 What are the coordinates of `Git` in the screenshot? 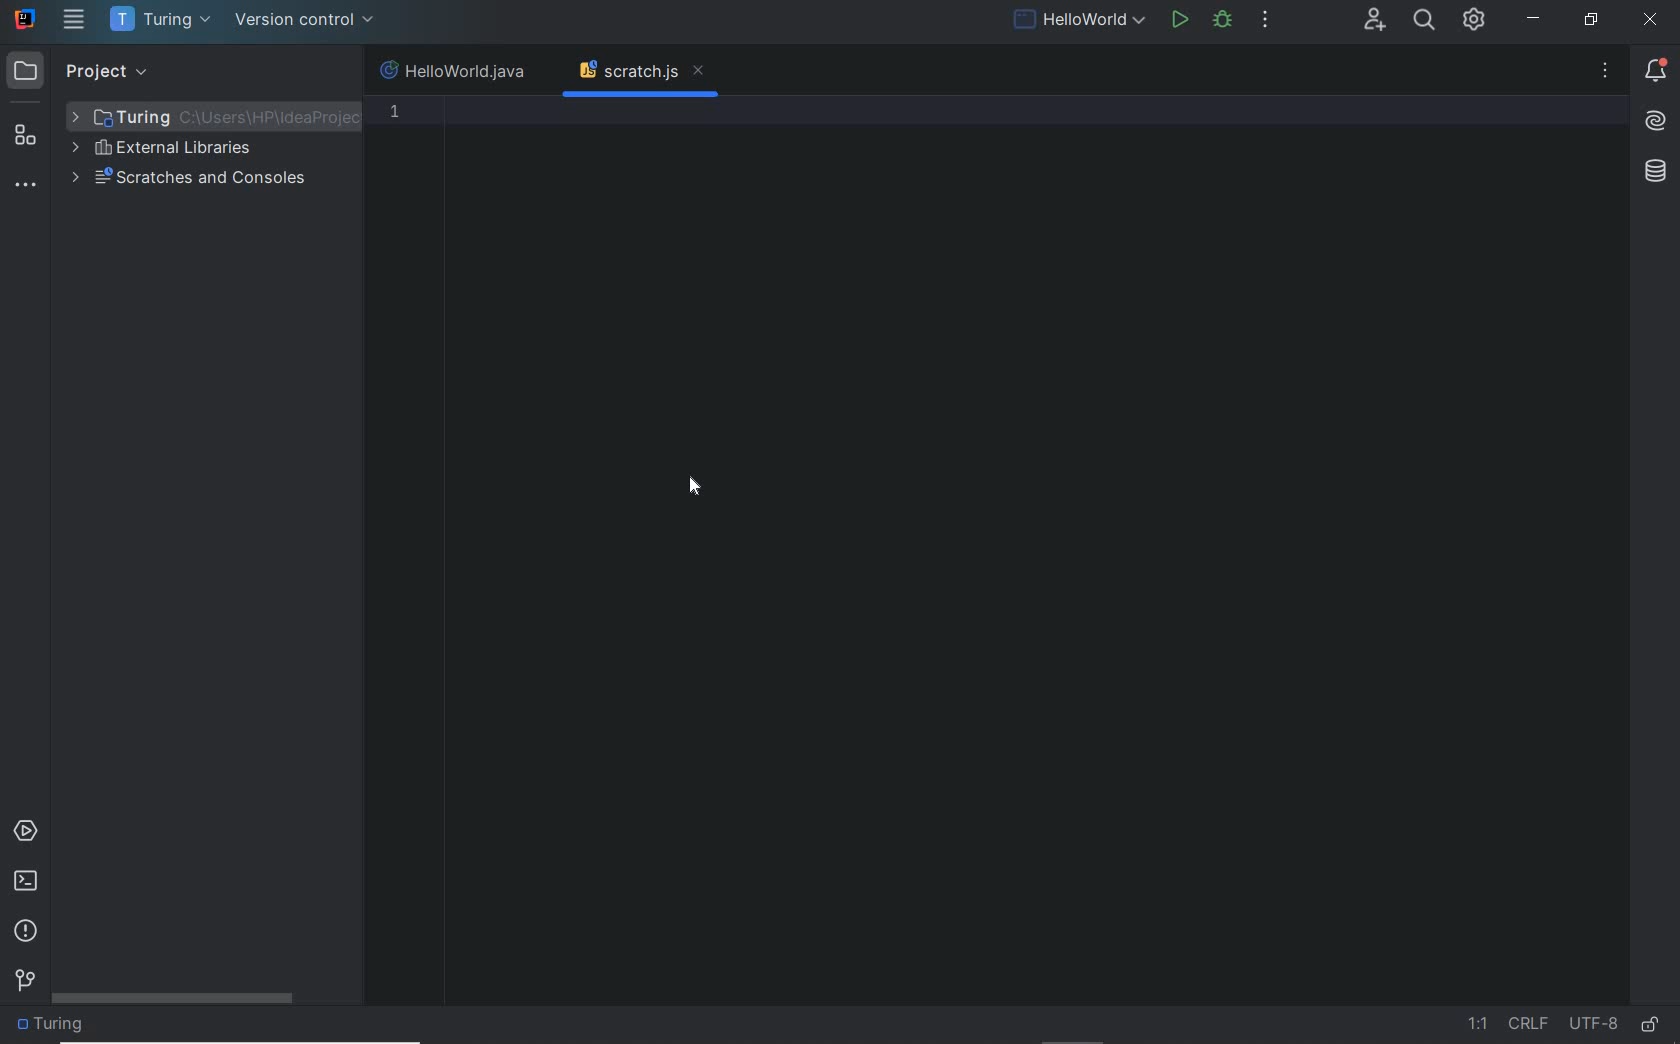 It's located at (25, 978).